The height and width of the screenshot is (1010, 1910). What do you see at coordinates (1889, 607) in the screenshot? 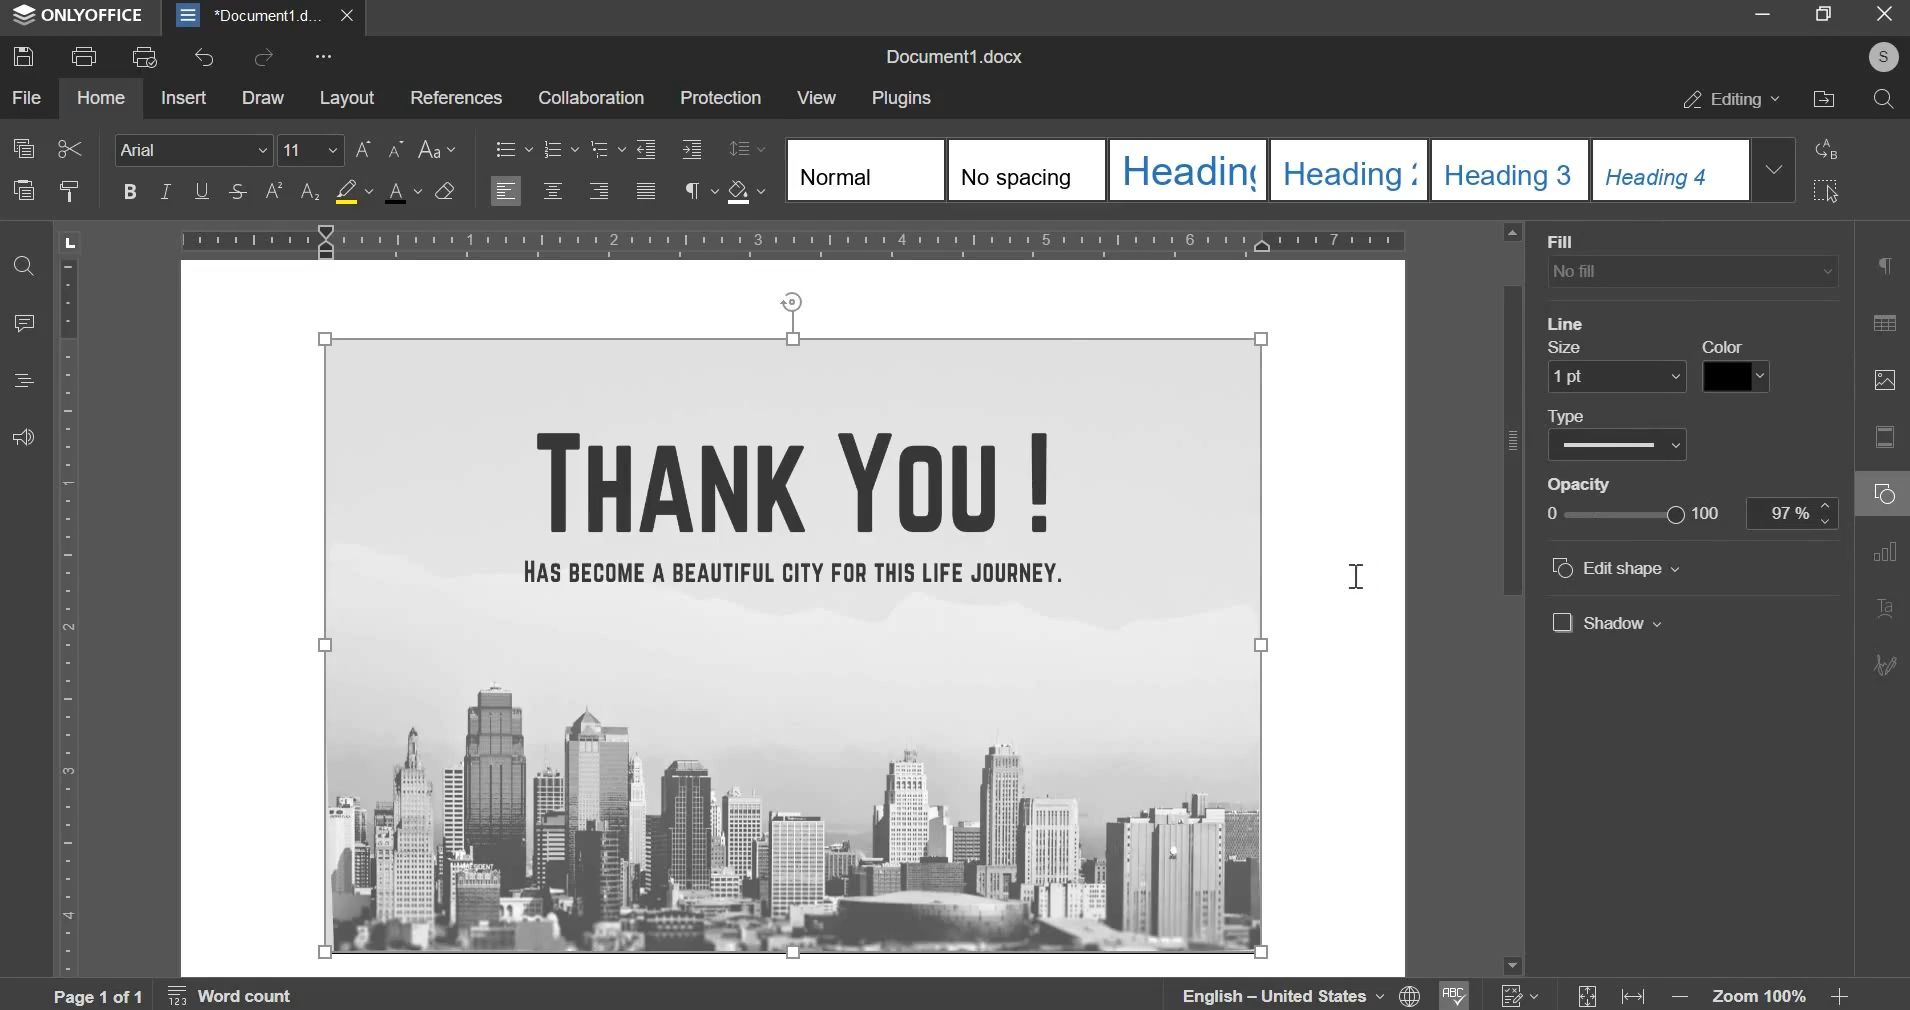
I see `TextArt` at bounding box center [1889, 607].